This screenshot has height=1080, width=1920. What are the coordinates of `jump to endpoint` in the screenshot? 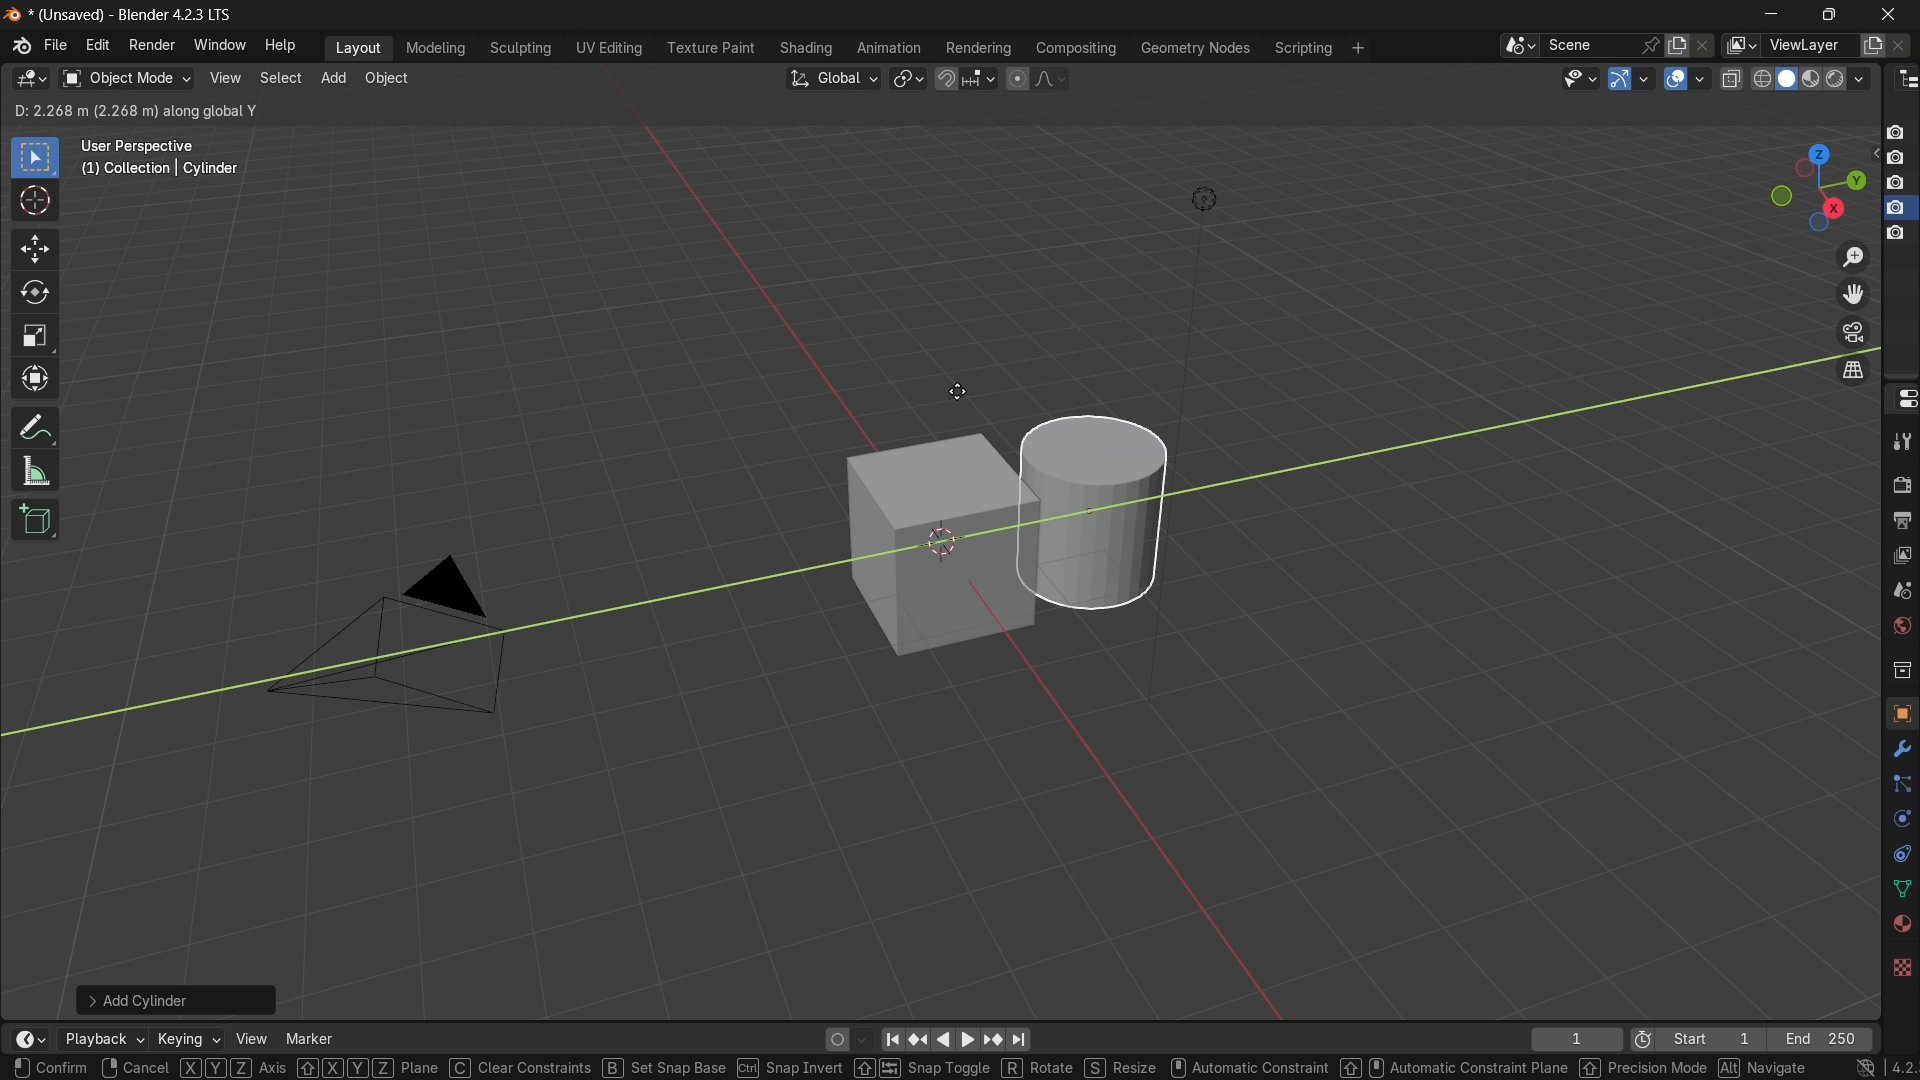 It's located at (1018, 1040).